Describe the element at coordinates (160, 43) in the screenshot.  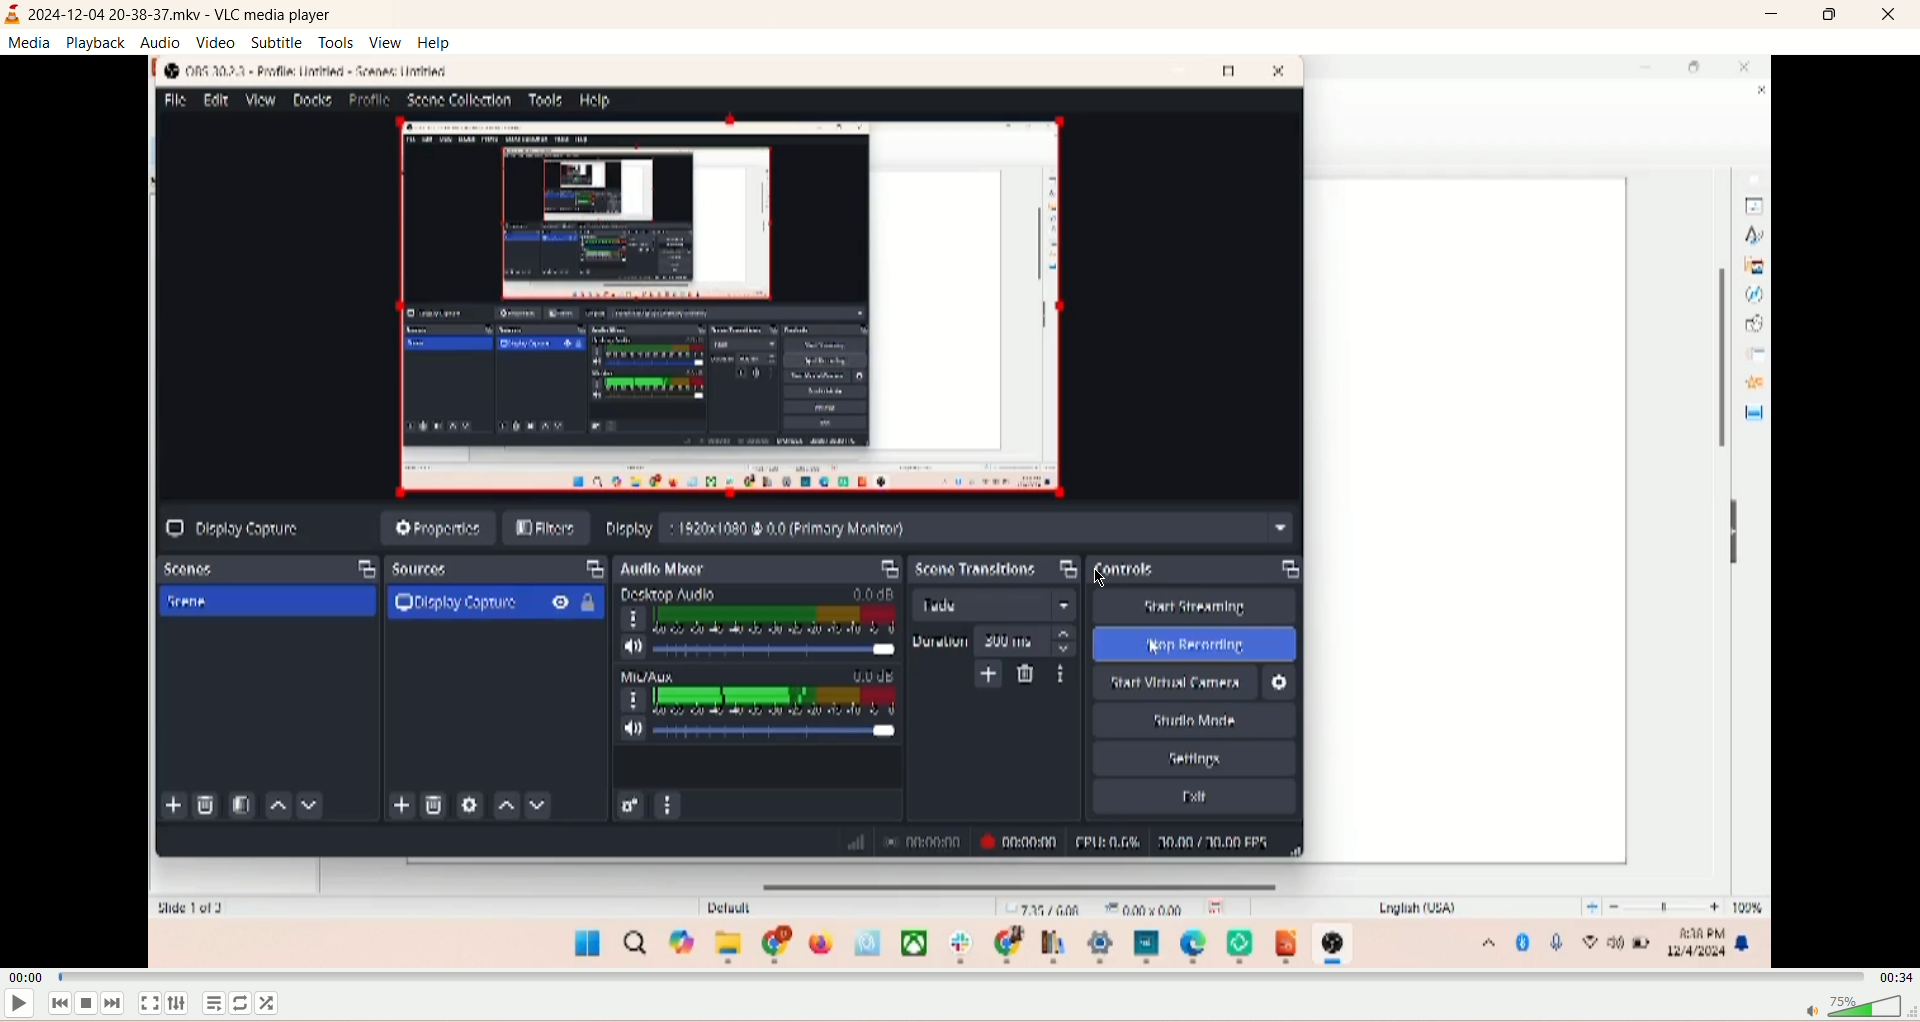
I see `audio` at that location.